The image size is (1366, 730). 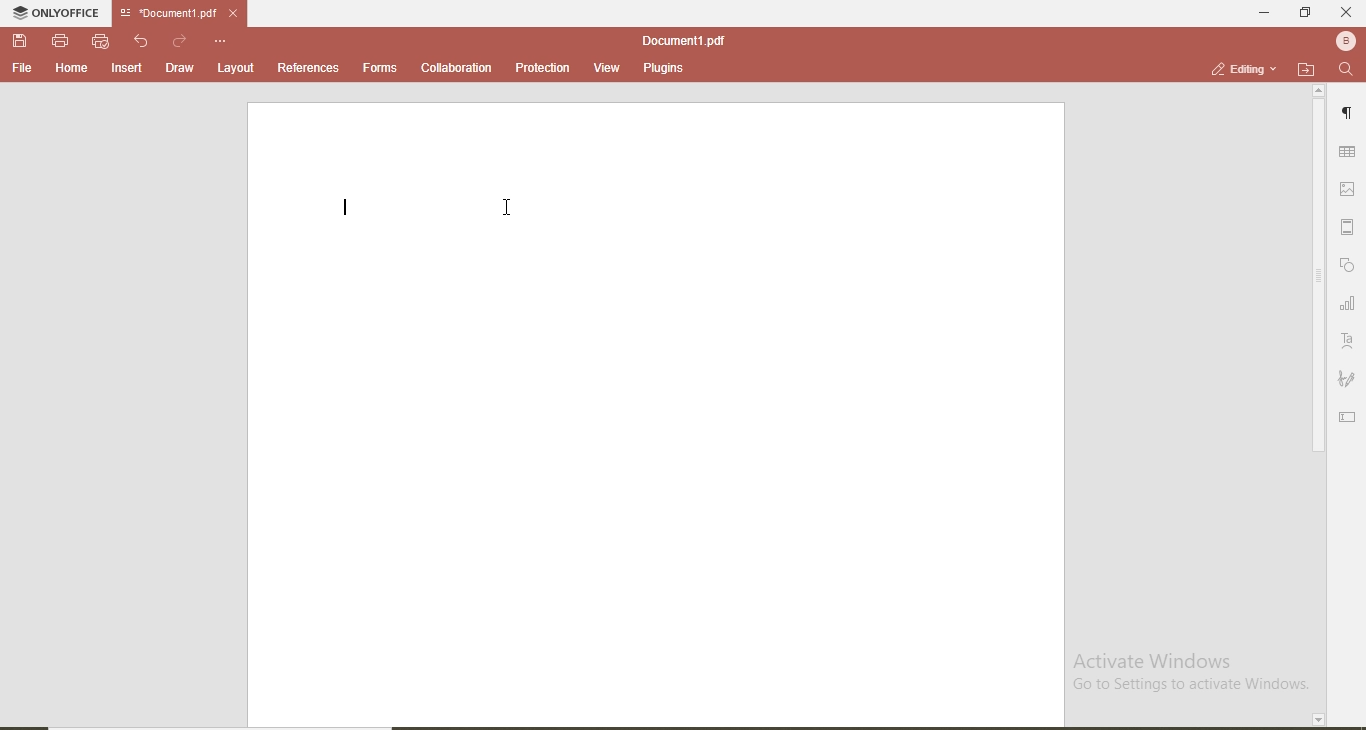 I want to click on page up, so click(x=1318, y=90).